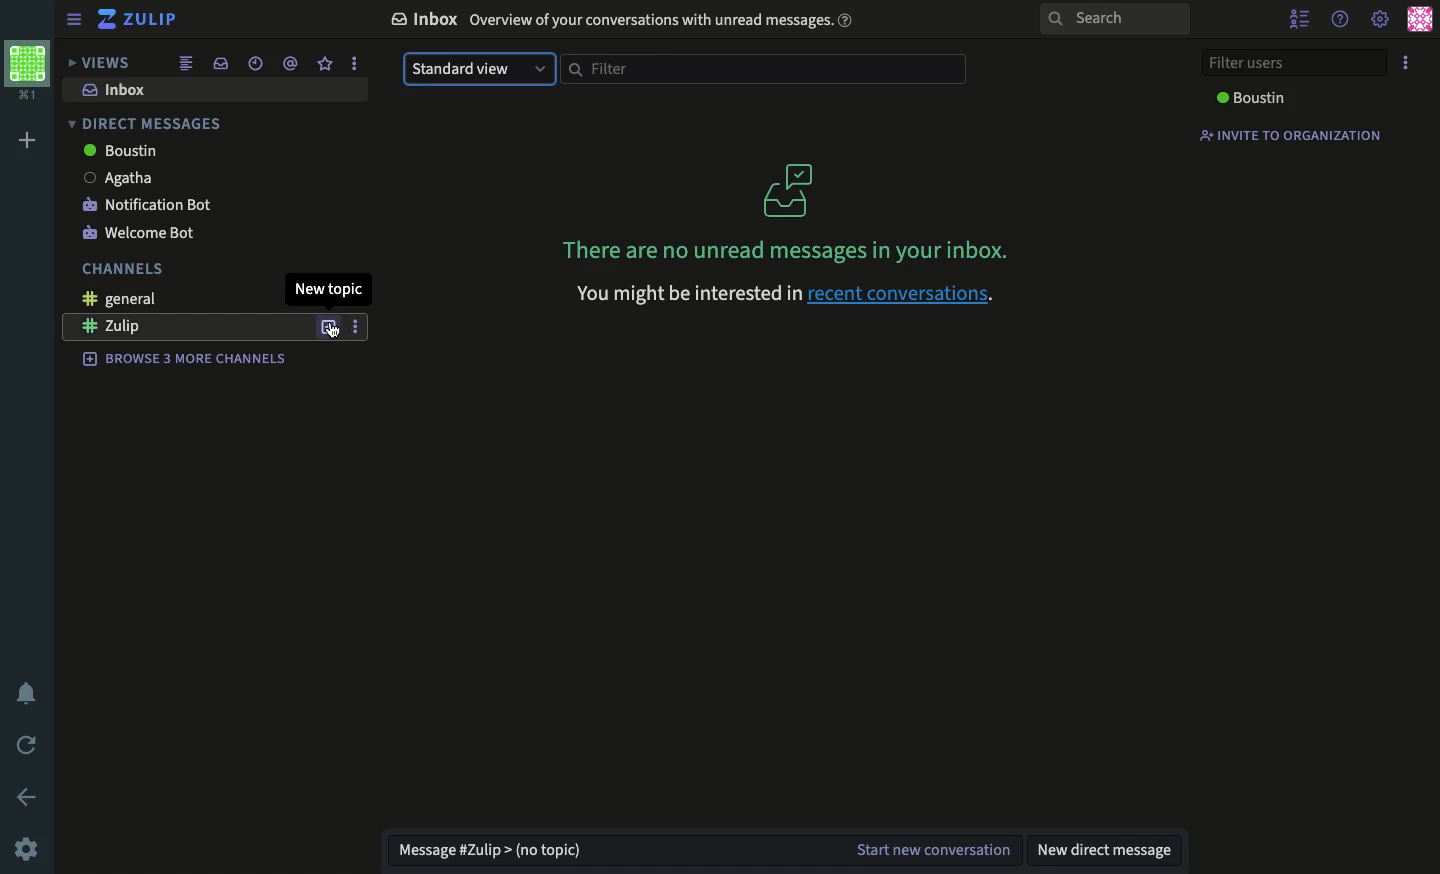  What do you see at coordinates (291, 66) in the screenshot?
I see `mention` at bounding box center [291, 66].